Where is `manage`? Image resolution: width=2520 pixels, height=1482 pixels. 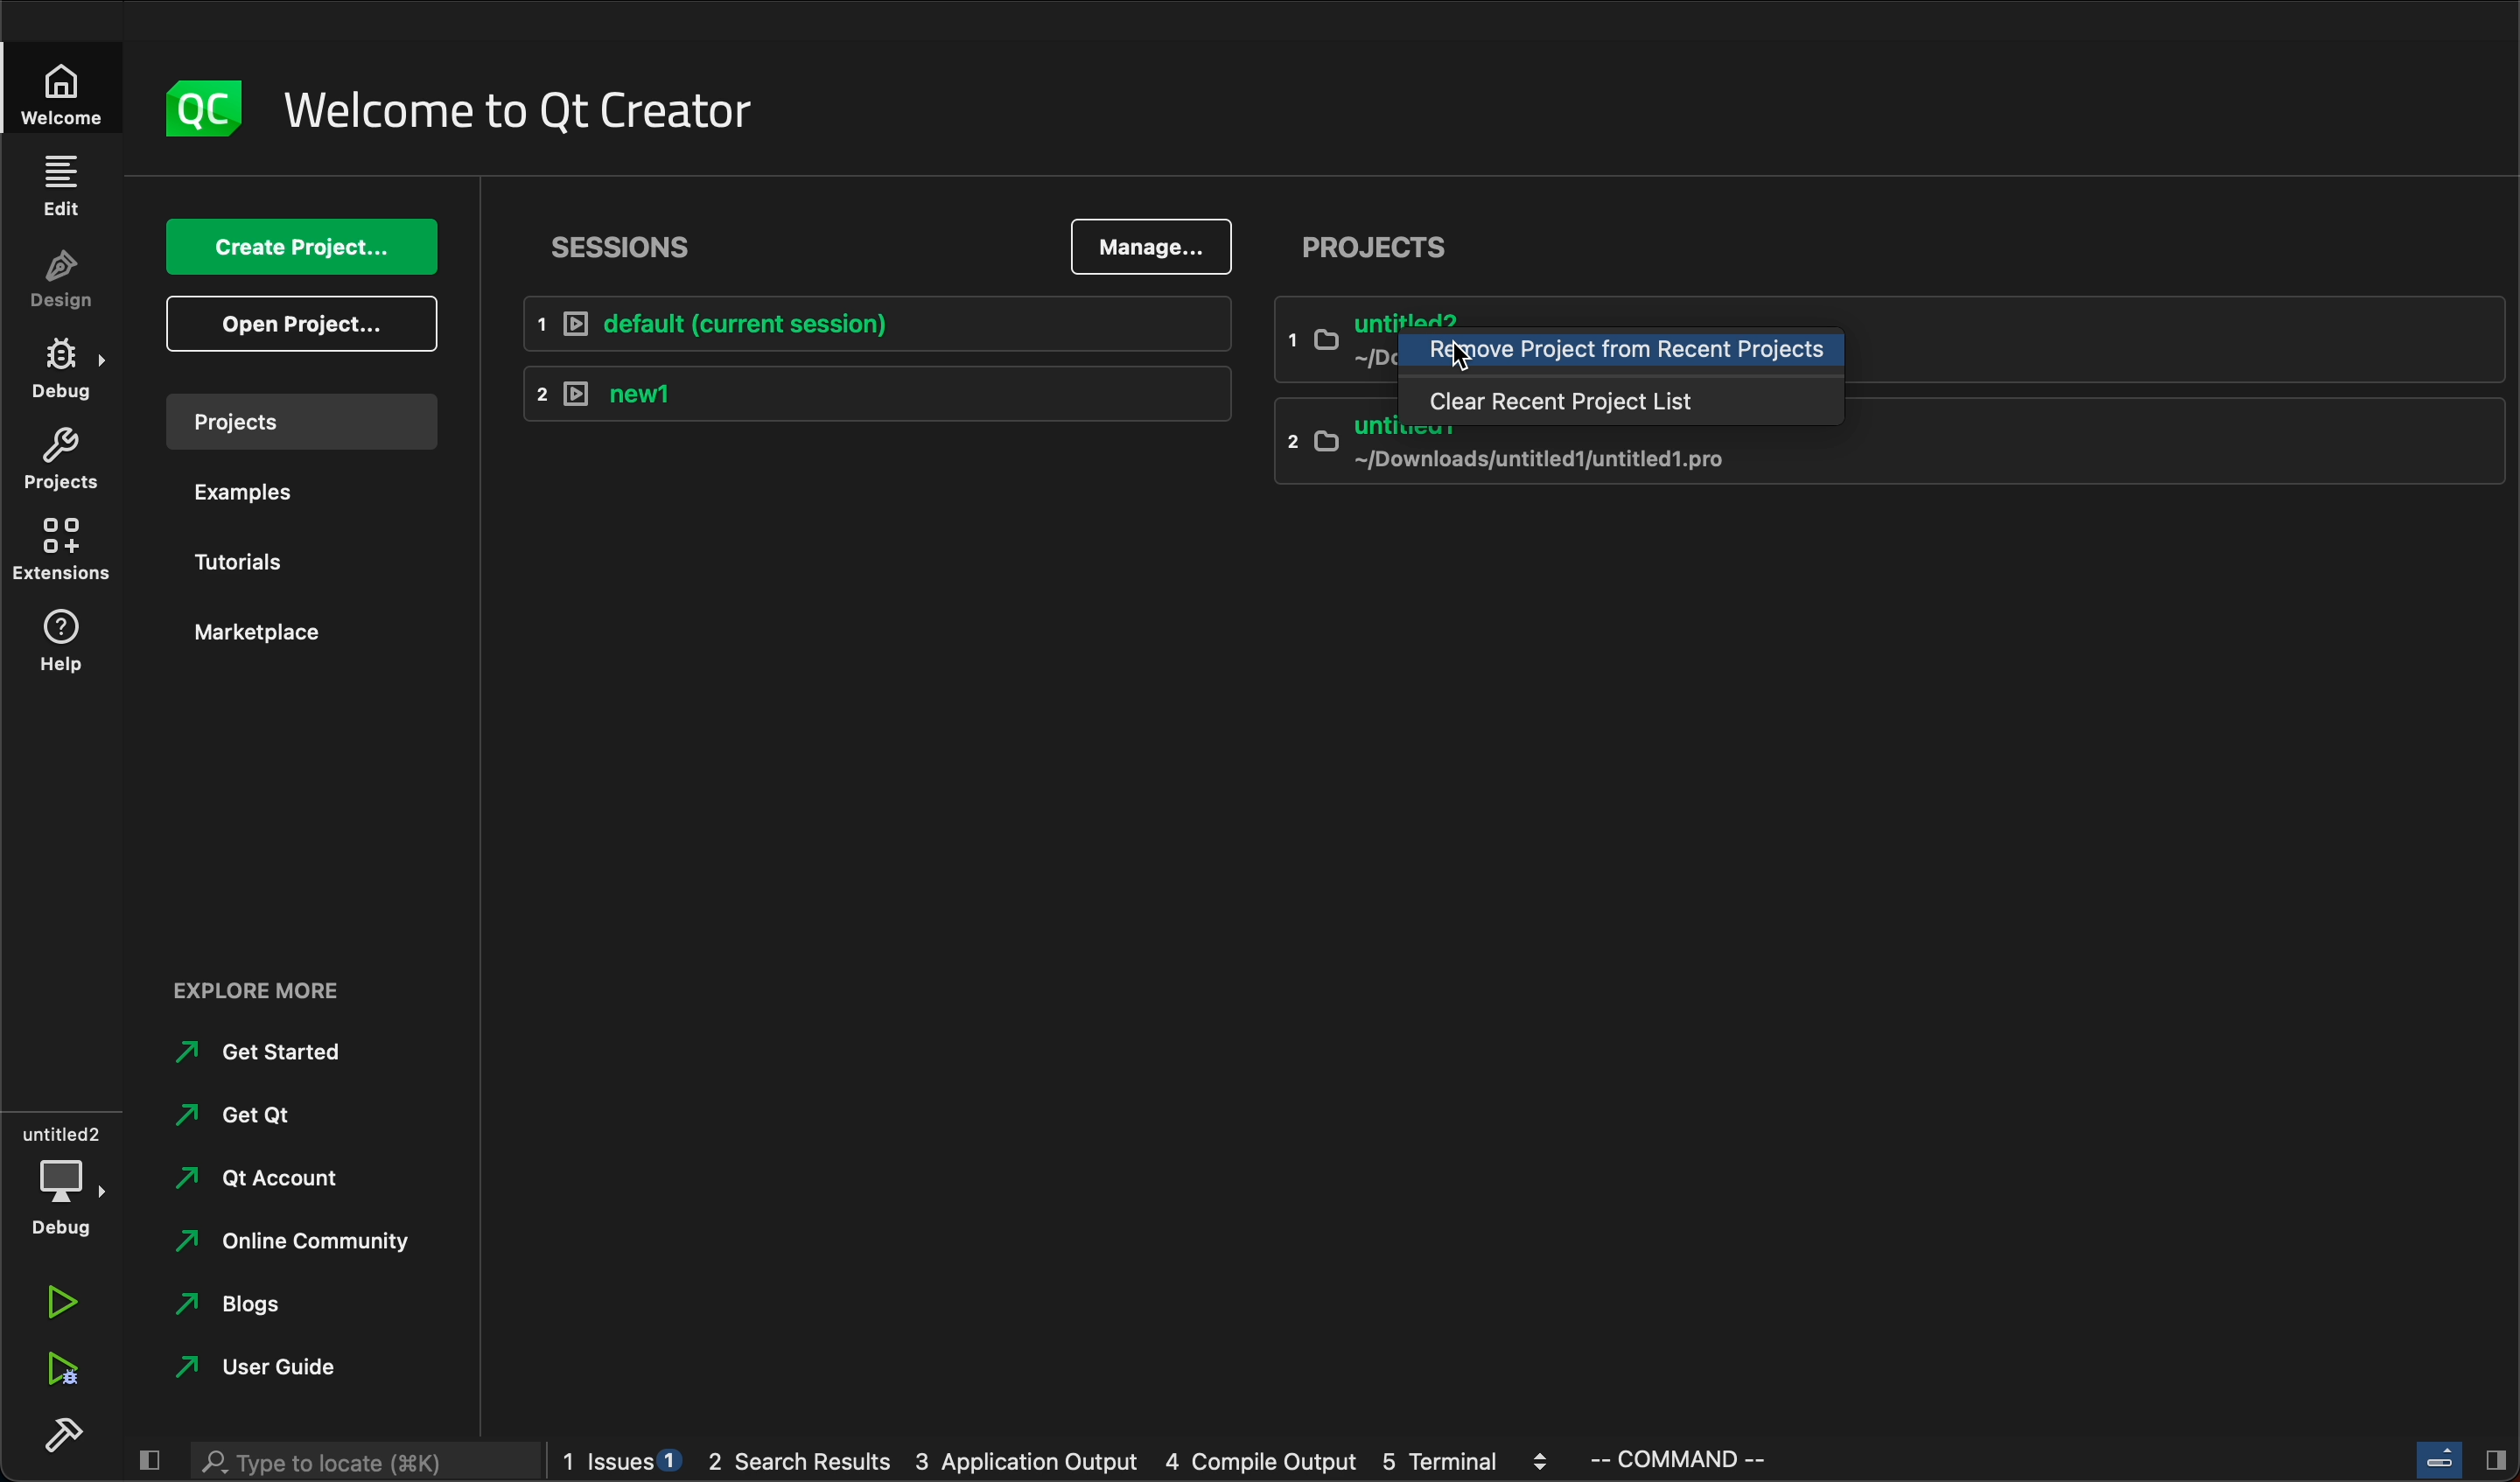 manage is located at coordinates (1155, 245).